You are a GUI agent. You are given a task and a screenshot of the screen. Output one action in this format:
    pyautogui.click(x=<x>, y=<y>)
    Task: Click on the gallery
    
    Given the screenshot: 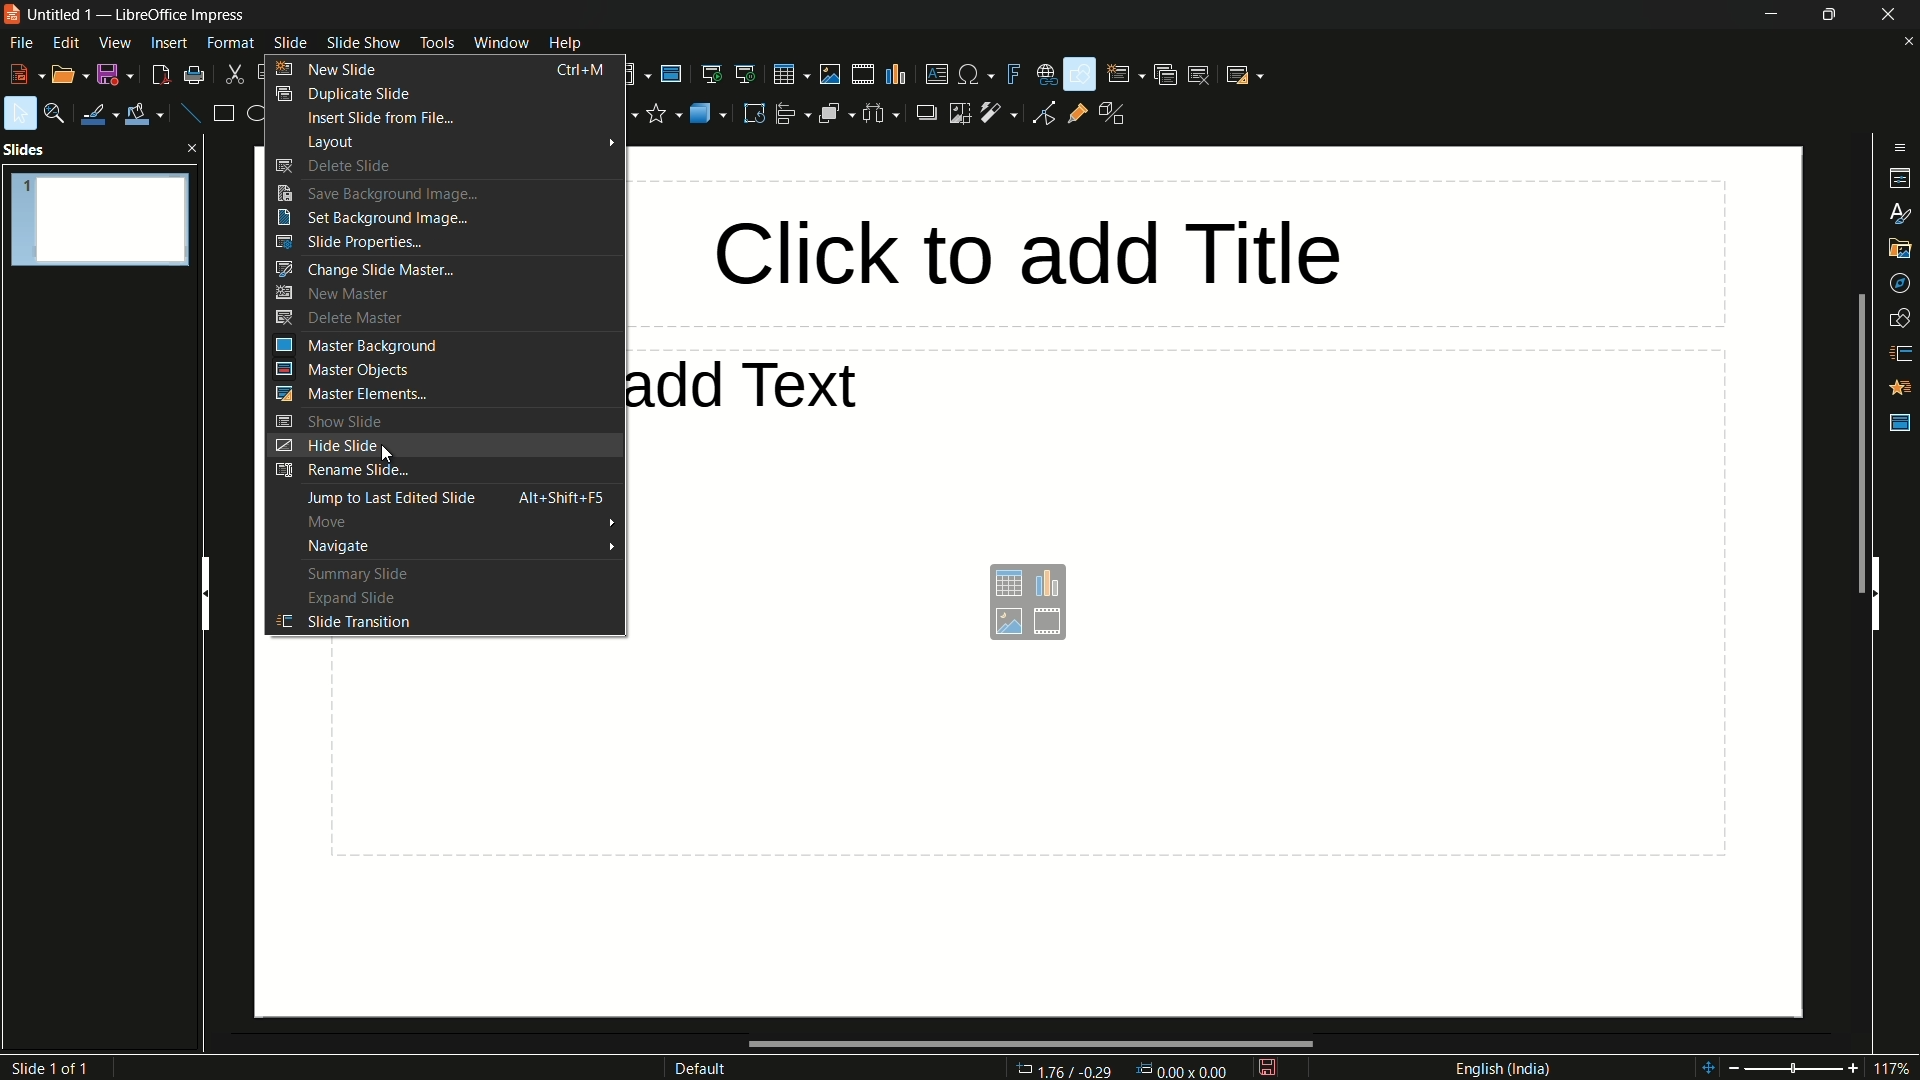 What is the action you would take?
    pyautogui.click(x=1898, y=247)
    